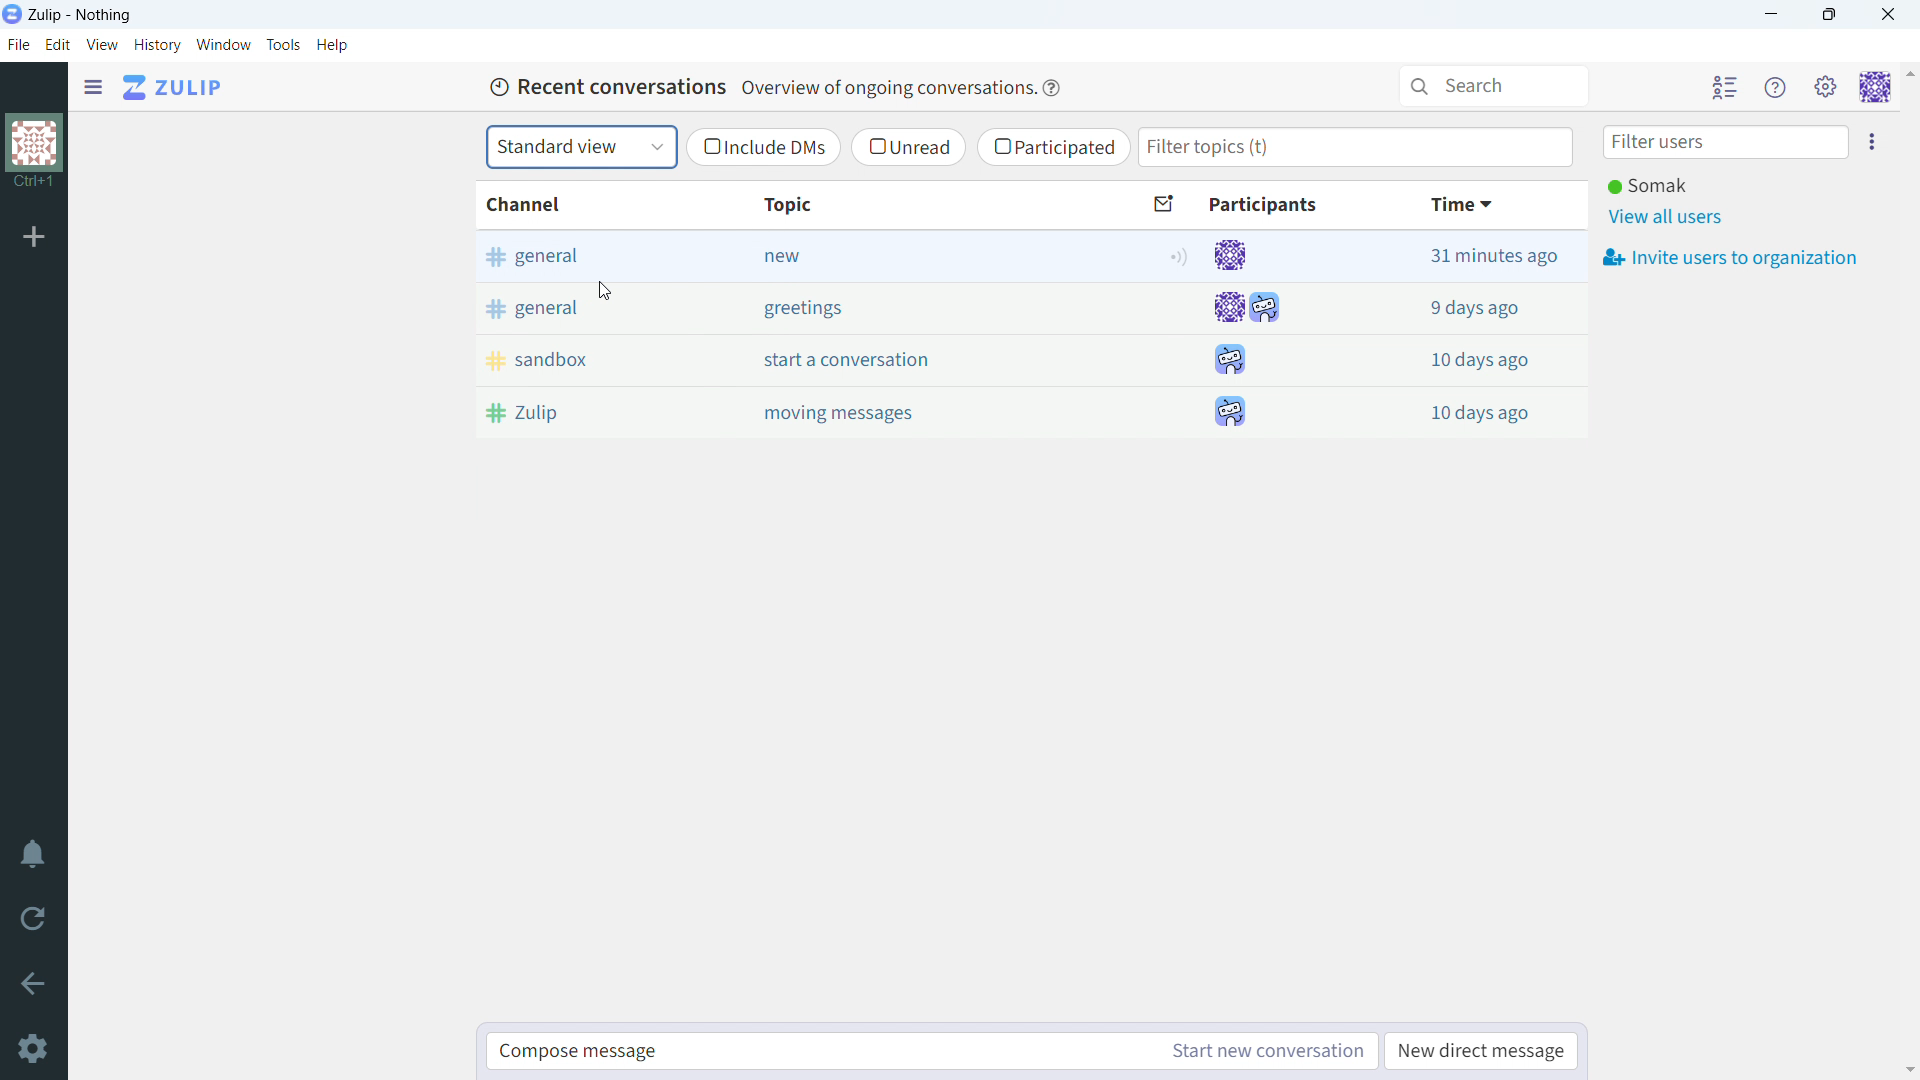 The width and height of the screenshot is (1920, 1080). What do you see at coordinates (1050, 88) in the screenshot?
I see `help` at bounding box center [1050, 88].